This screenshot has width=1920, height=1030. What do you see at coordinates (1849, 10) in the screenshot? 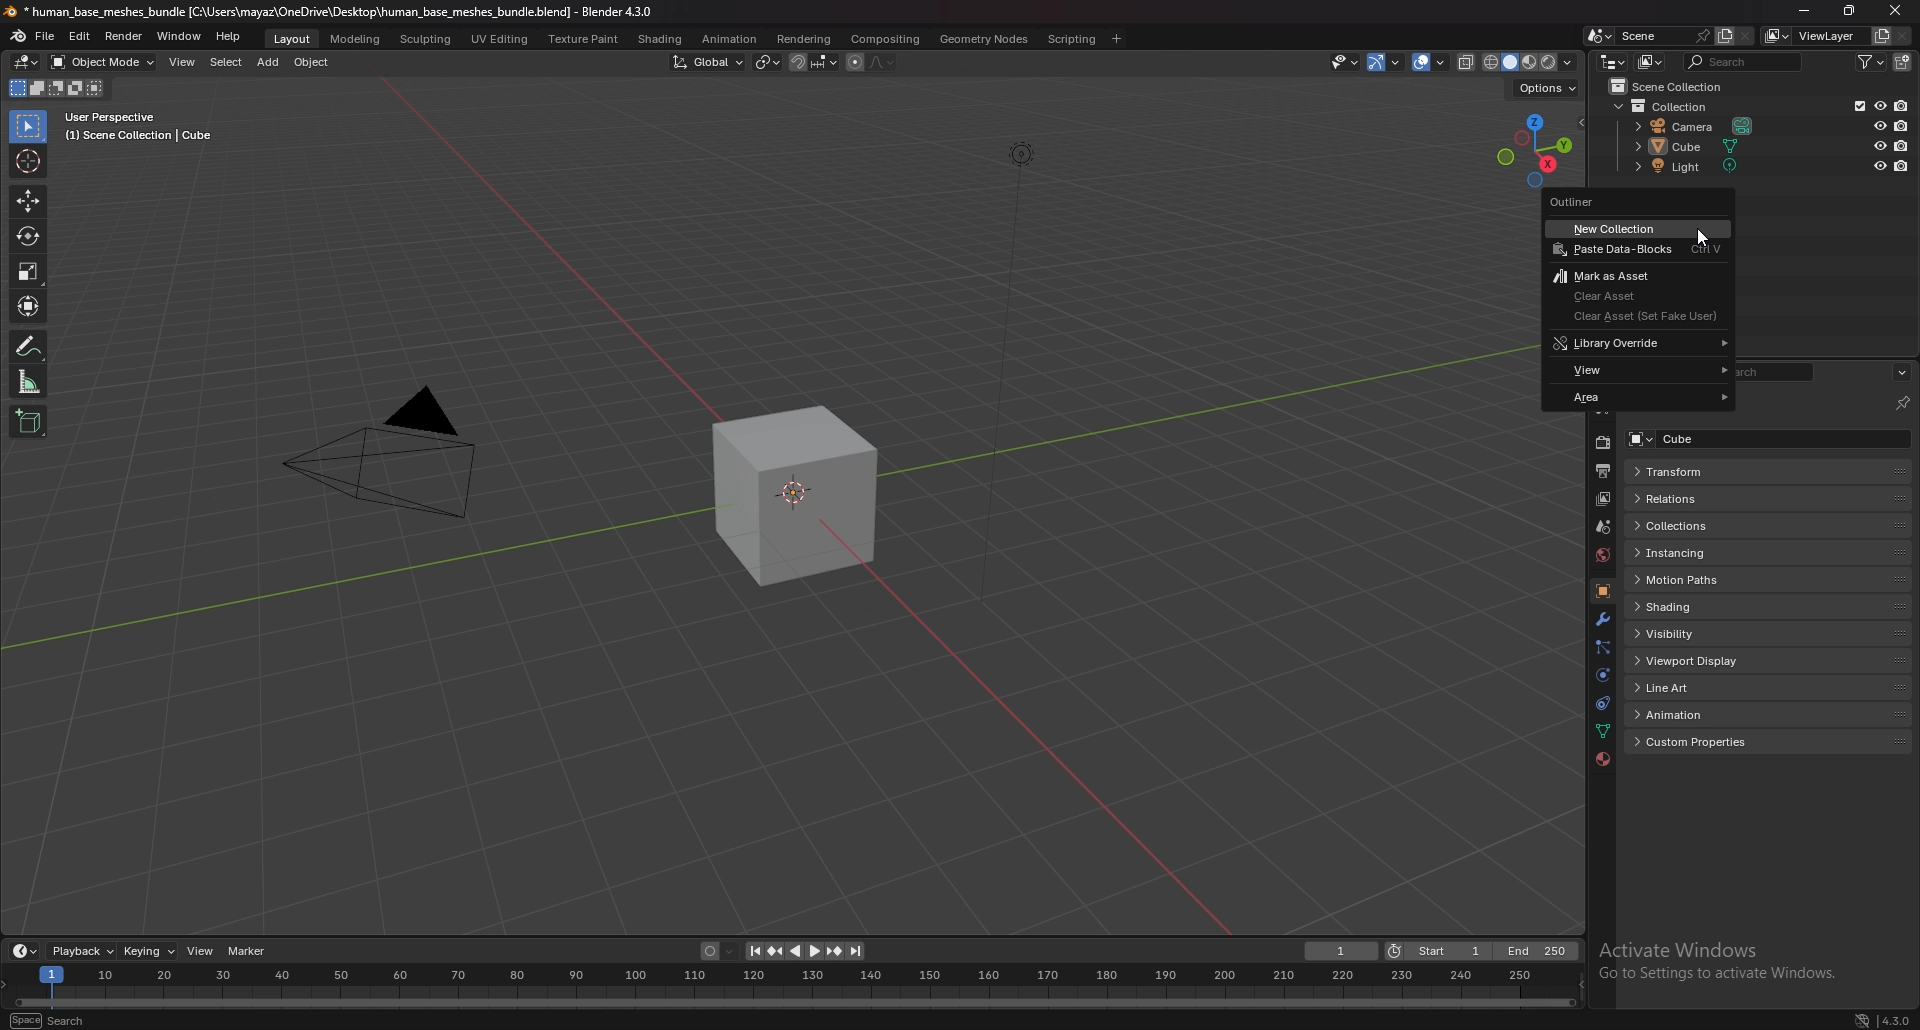
I see `resize` at bounding box center [1849, 10].